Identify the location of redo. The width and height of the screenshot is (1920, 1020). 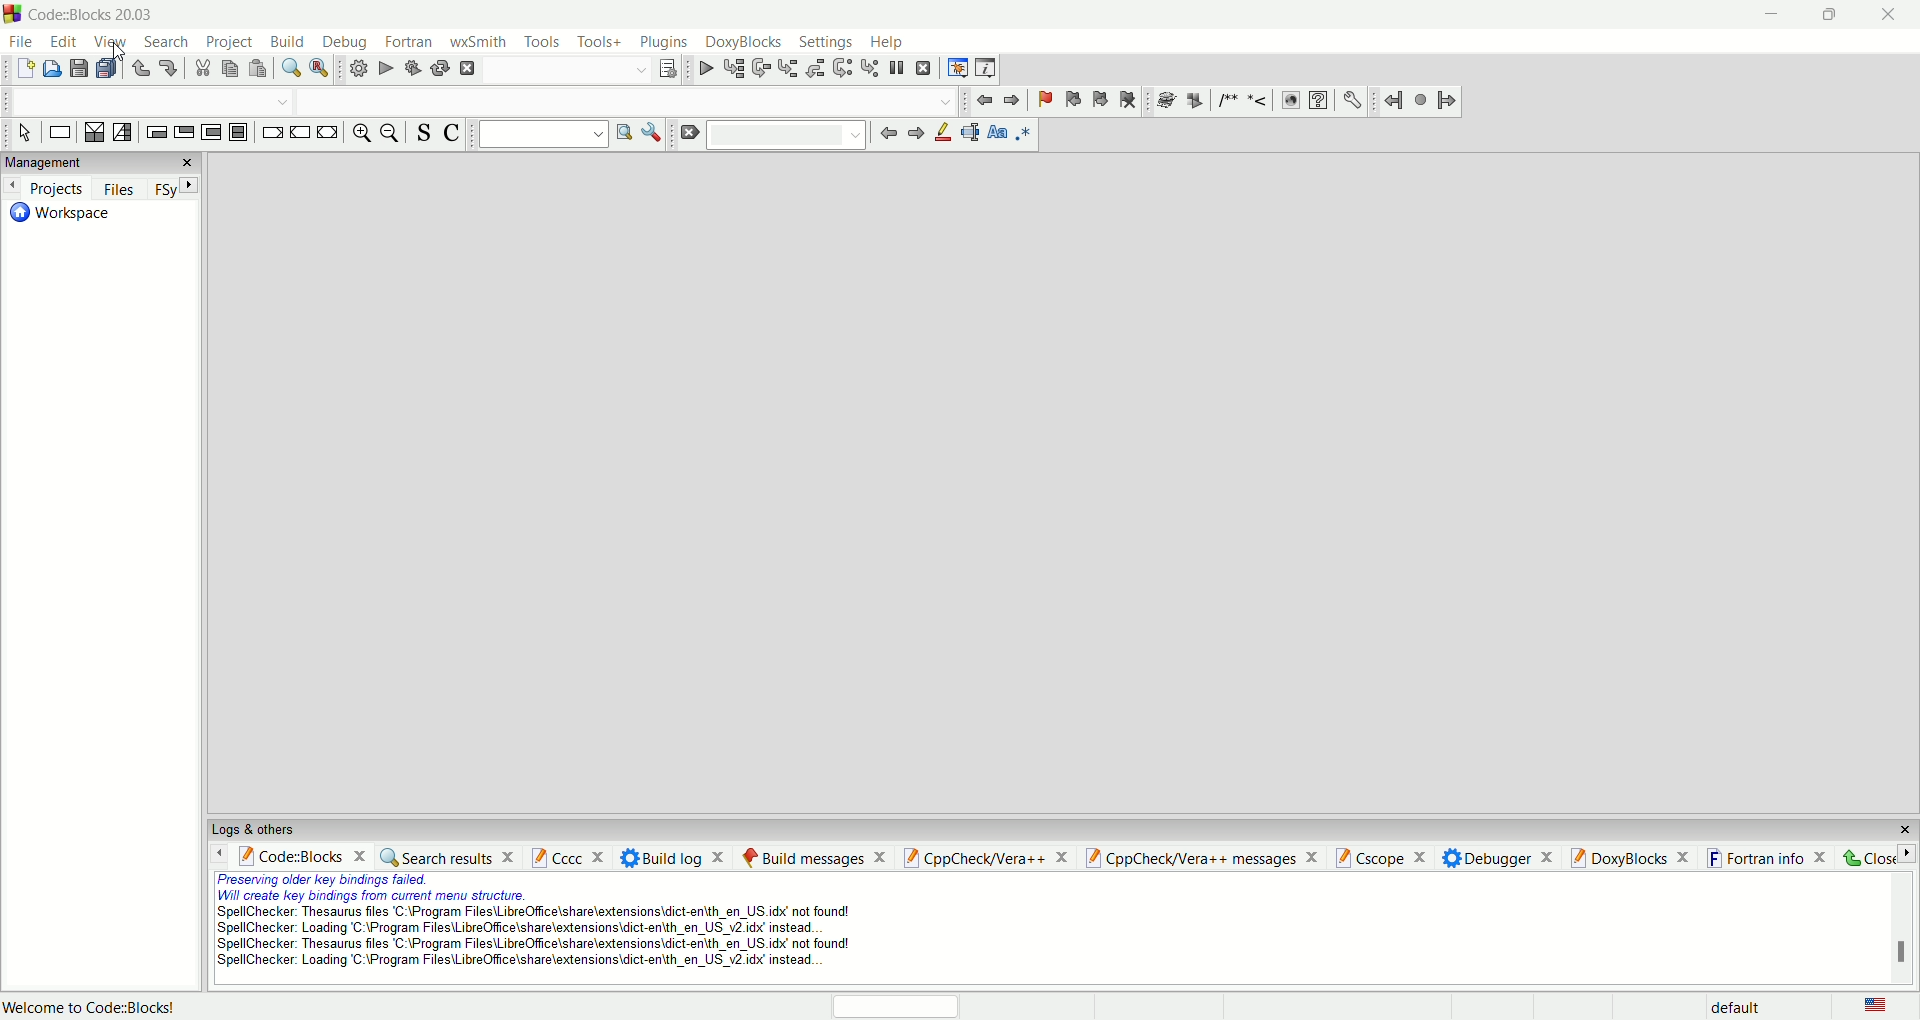
(168, 67).